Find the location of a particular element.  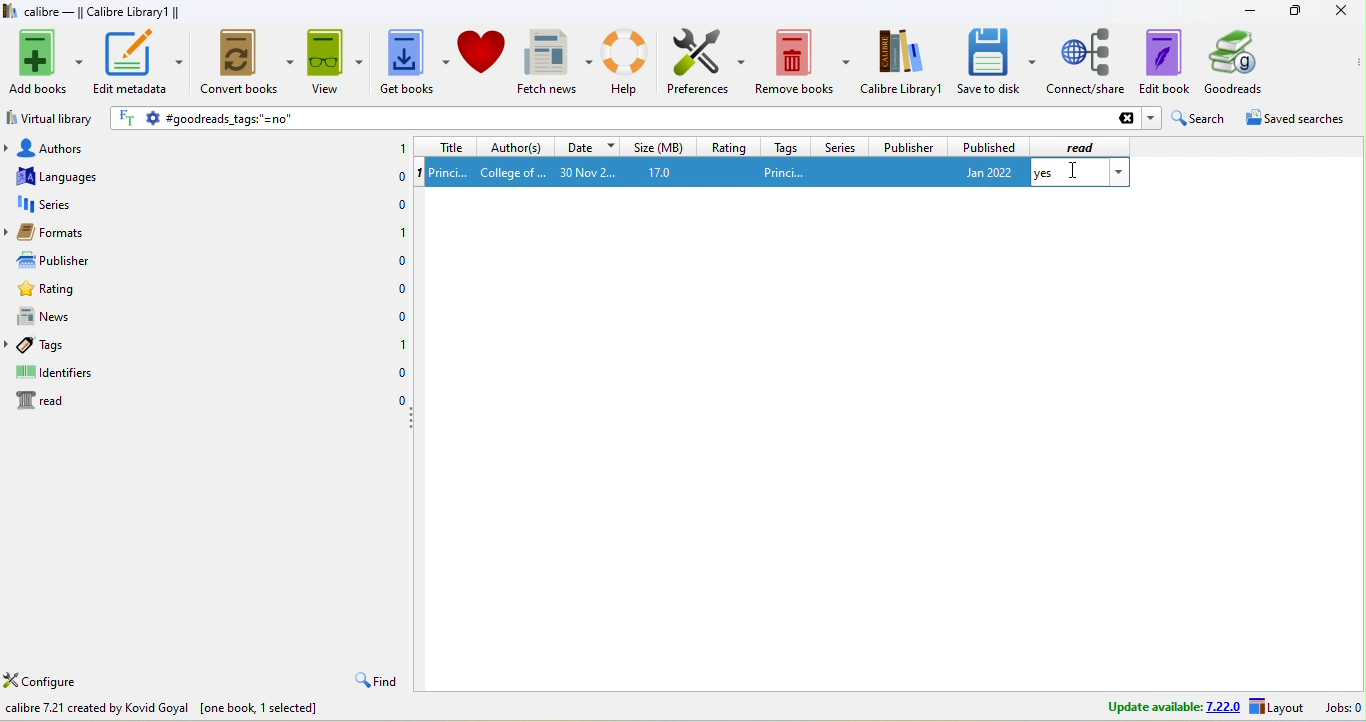

1 is located at coordinates (417, 174).